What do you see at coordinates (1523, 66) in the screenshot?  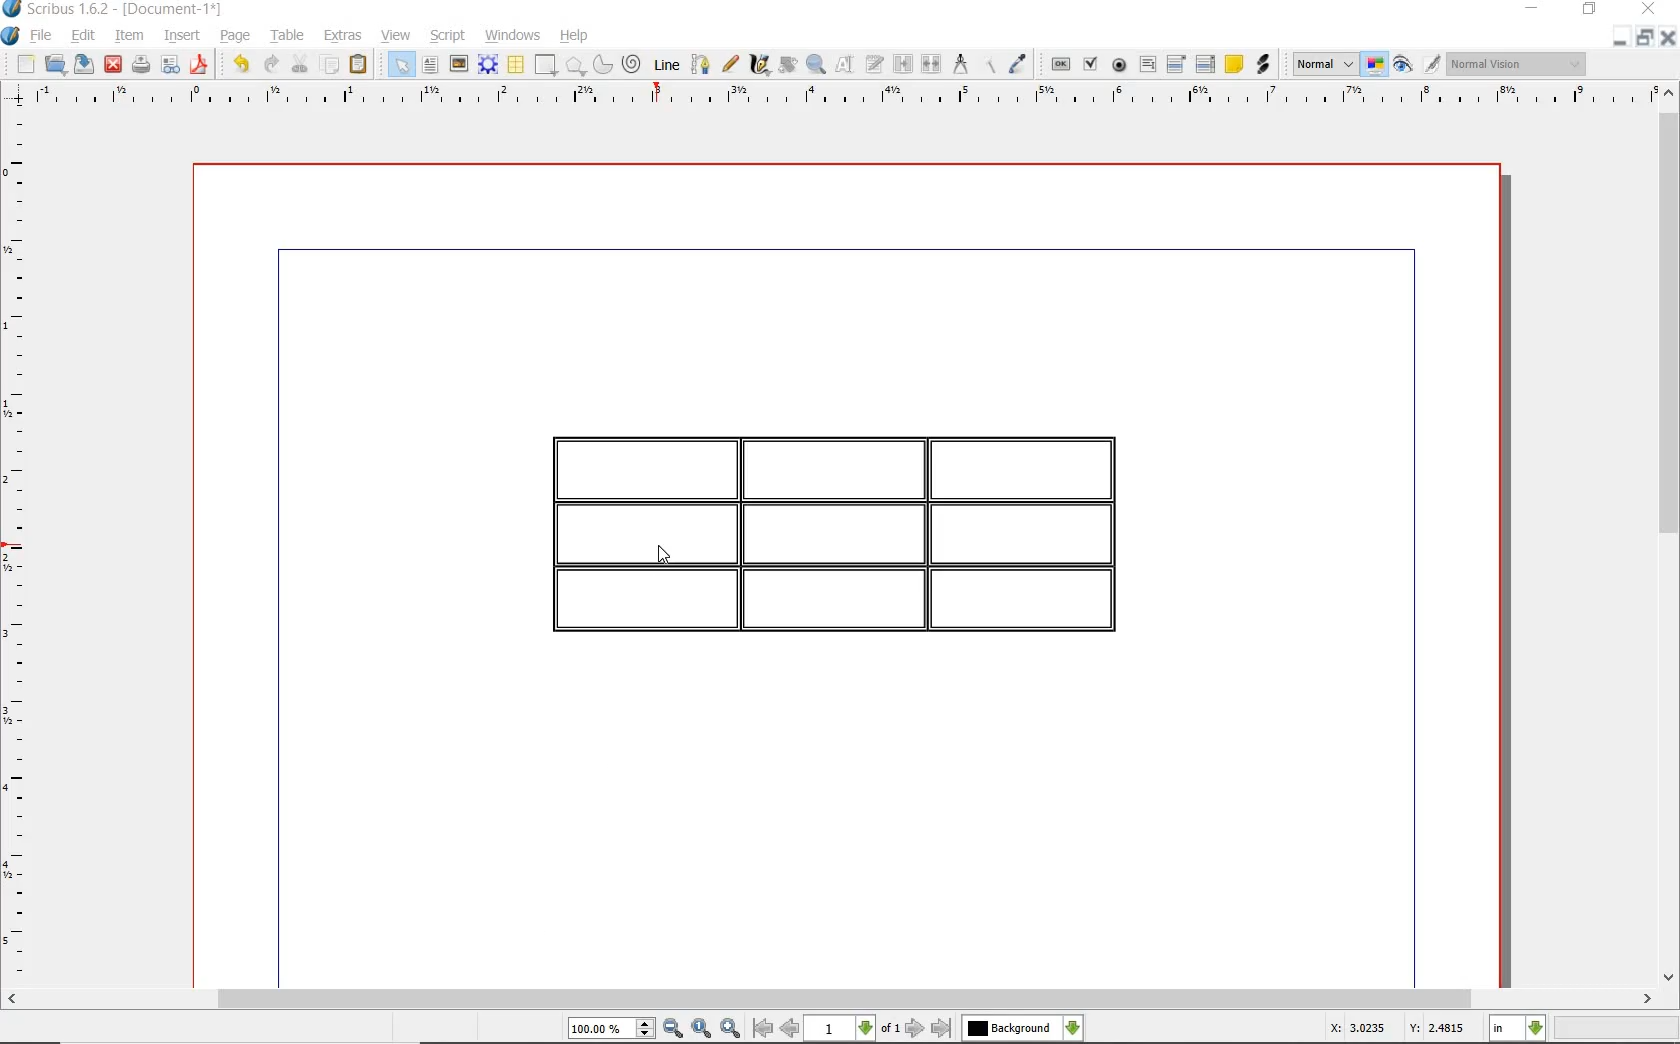 I see `visual appearance of the display` at bounding box center [1523, 66].